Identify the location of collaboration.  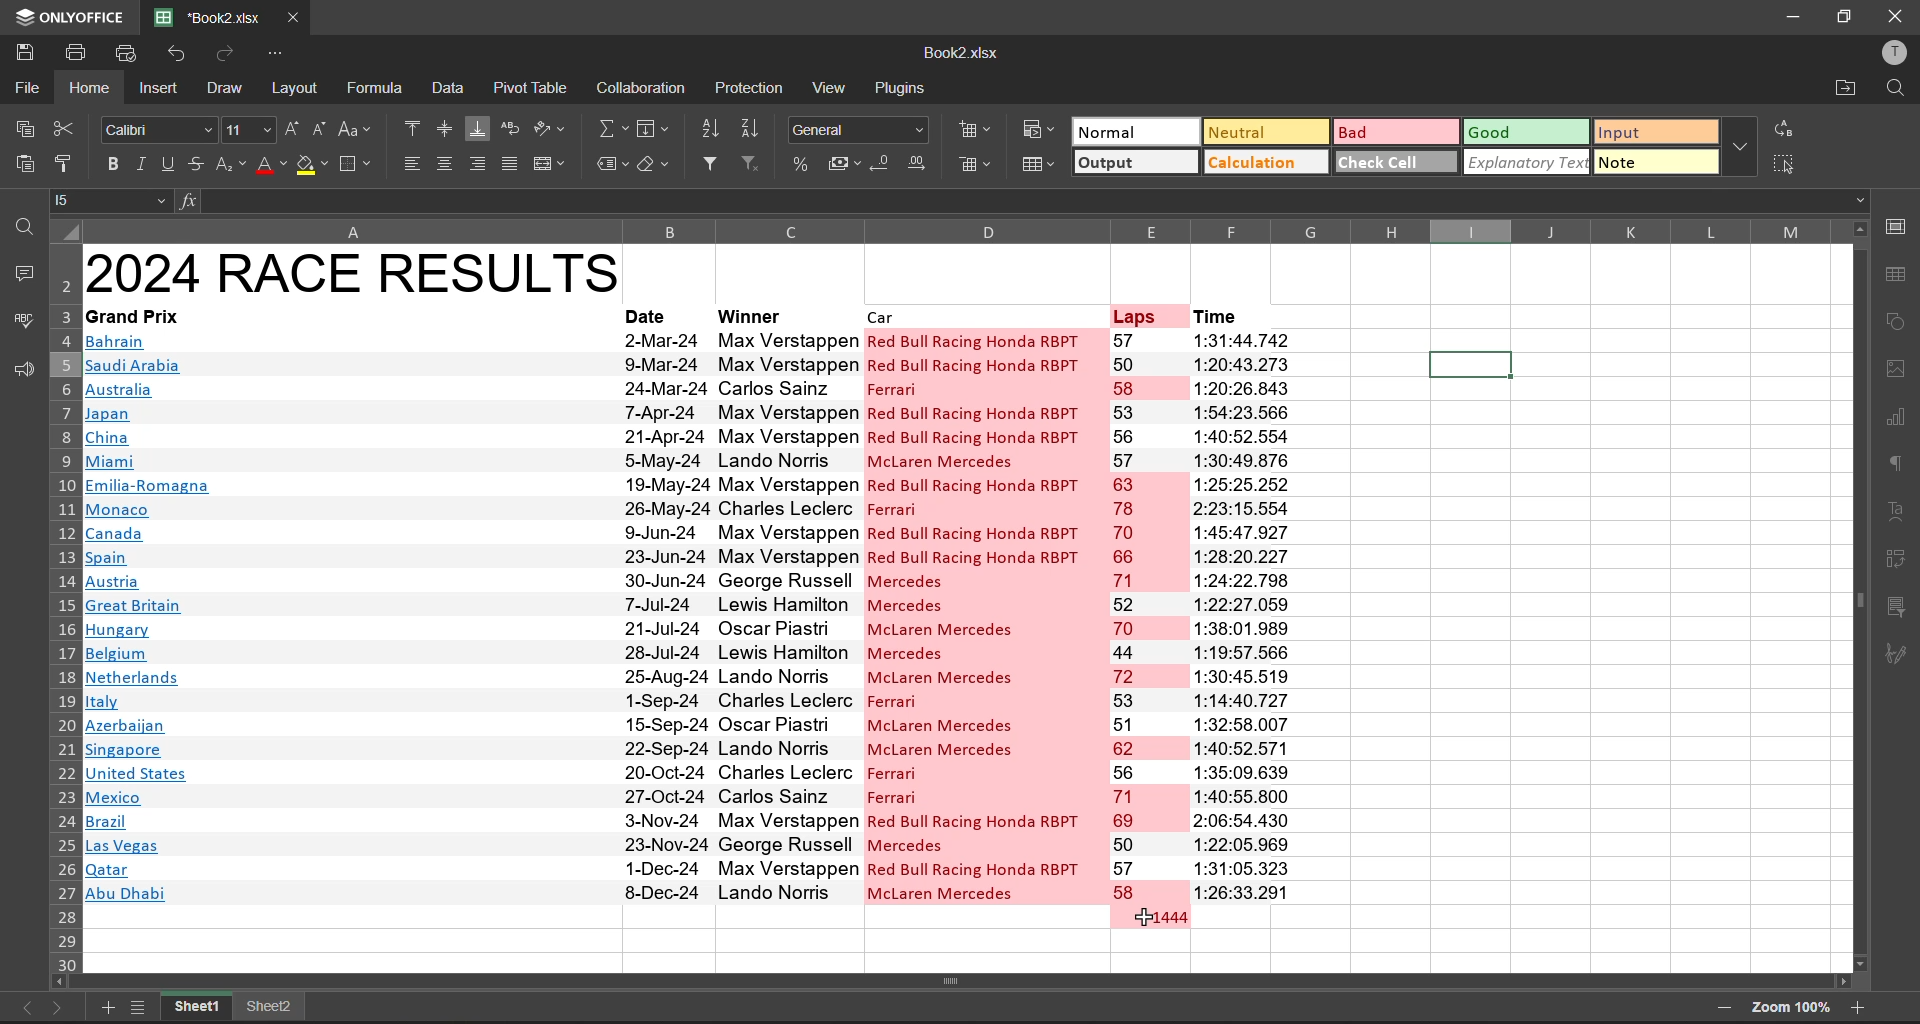
(644, 89).